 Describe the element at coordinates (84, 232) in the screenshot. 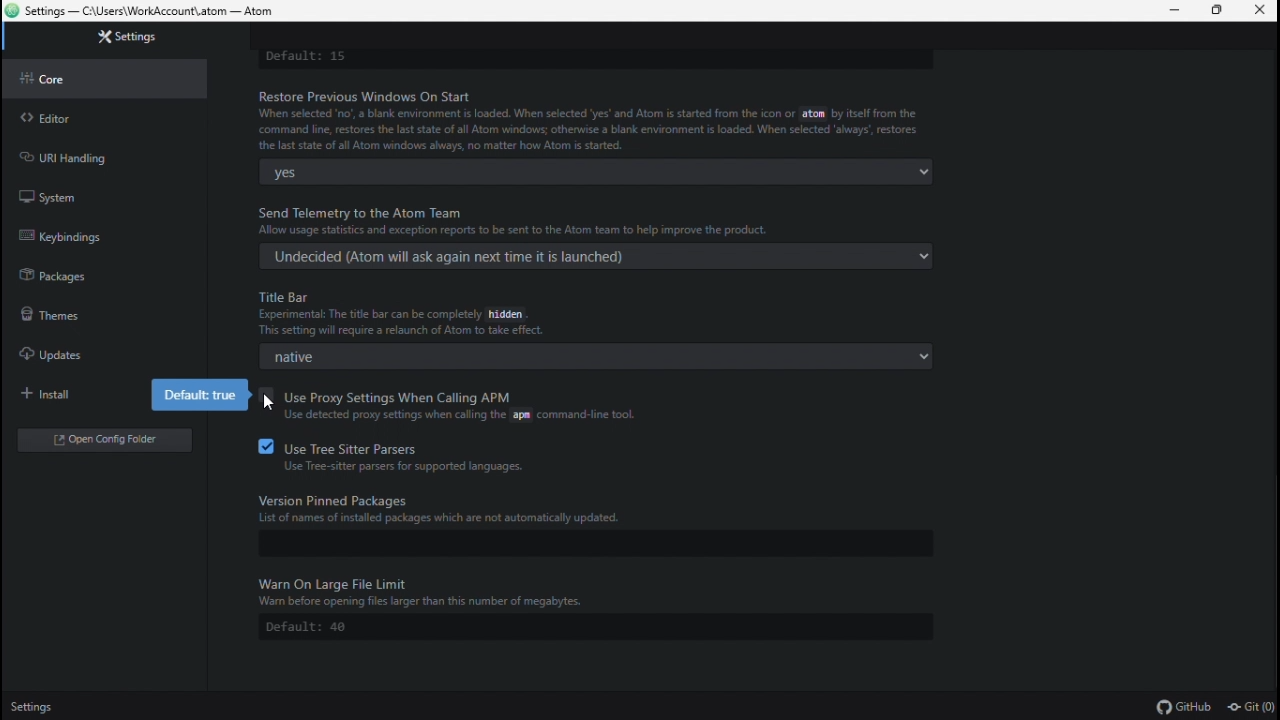

I see `keybindings` at that location.